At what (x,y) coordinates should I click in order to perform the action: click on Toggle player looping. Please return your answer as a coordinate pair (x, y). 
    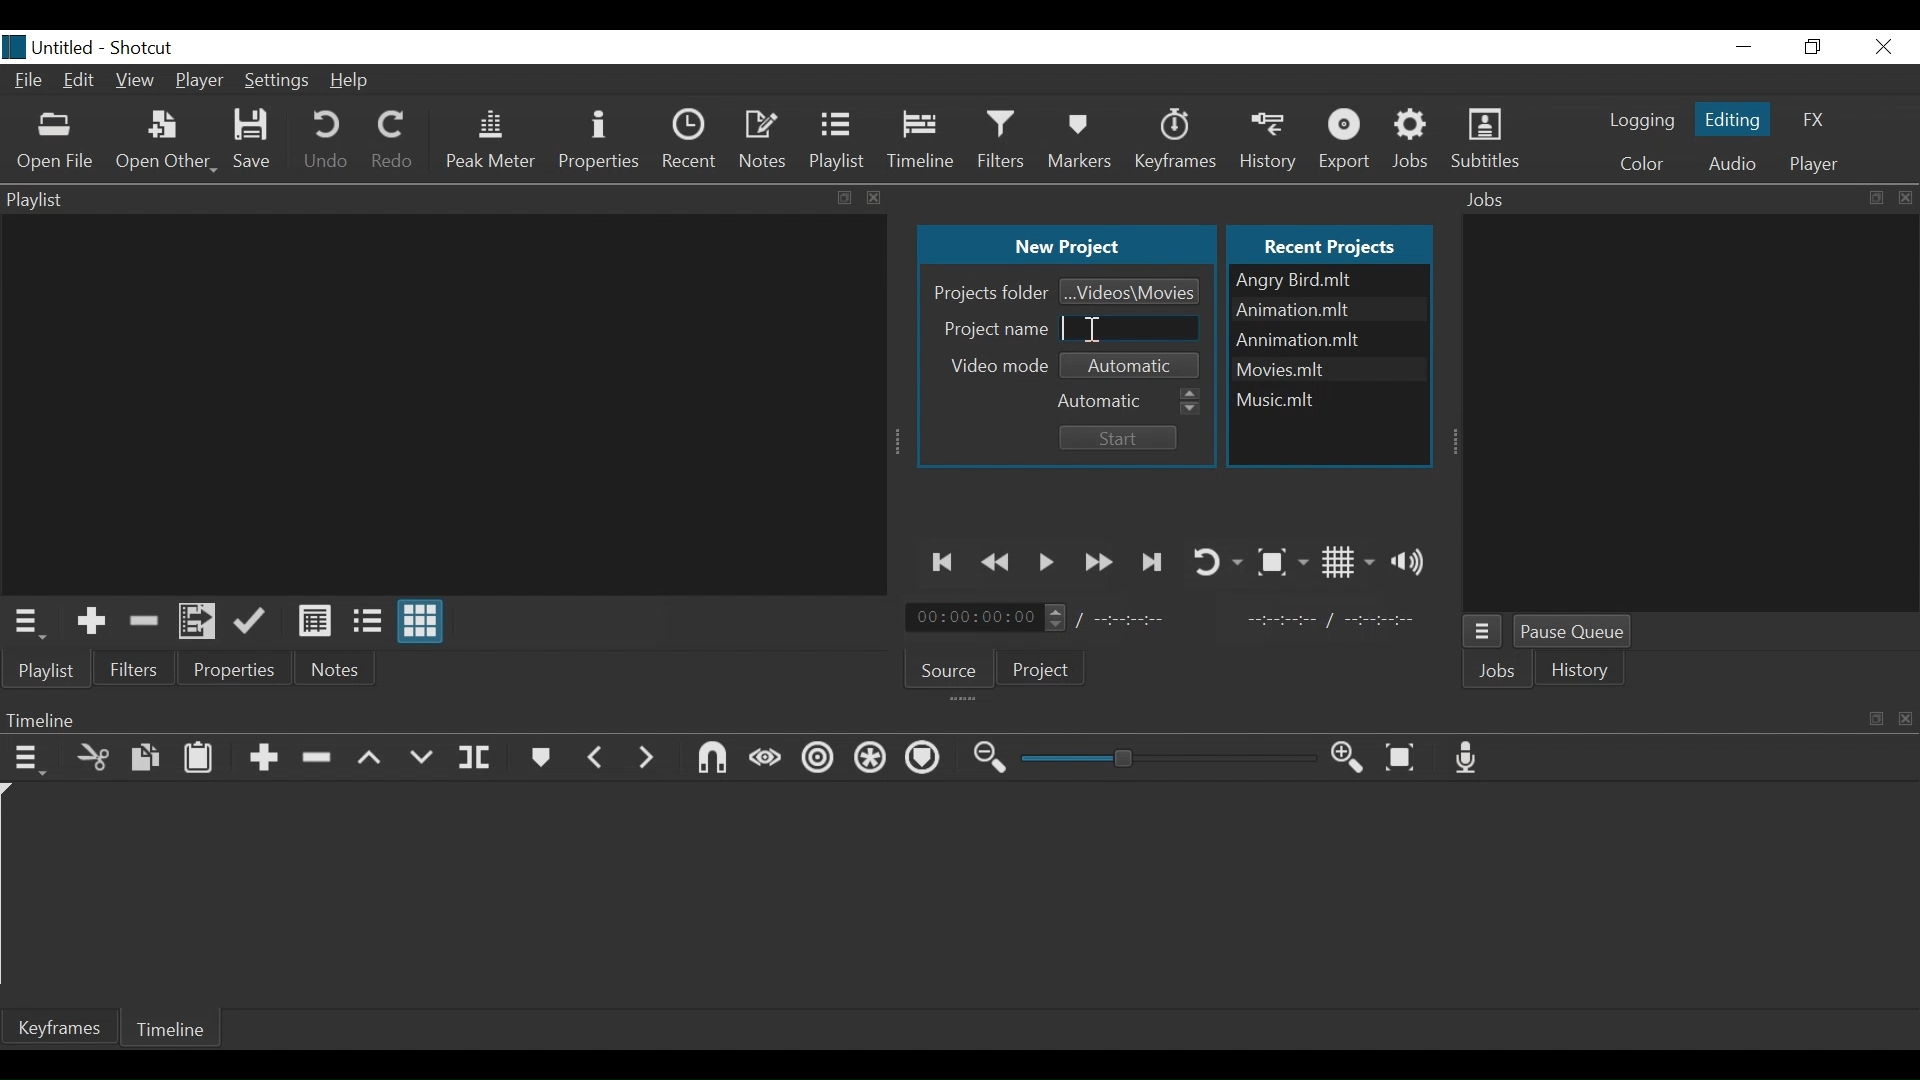
    Looking at the image, I should click on (1216, 560).